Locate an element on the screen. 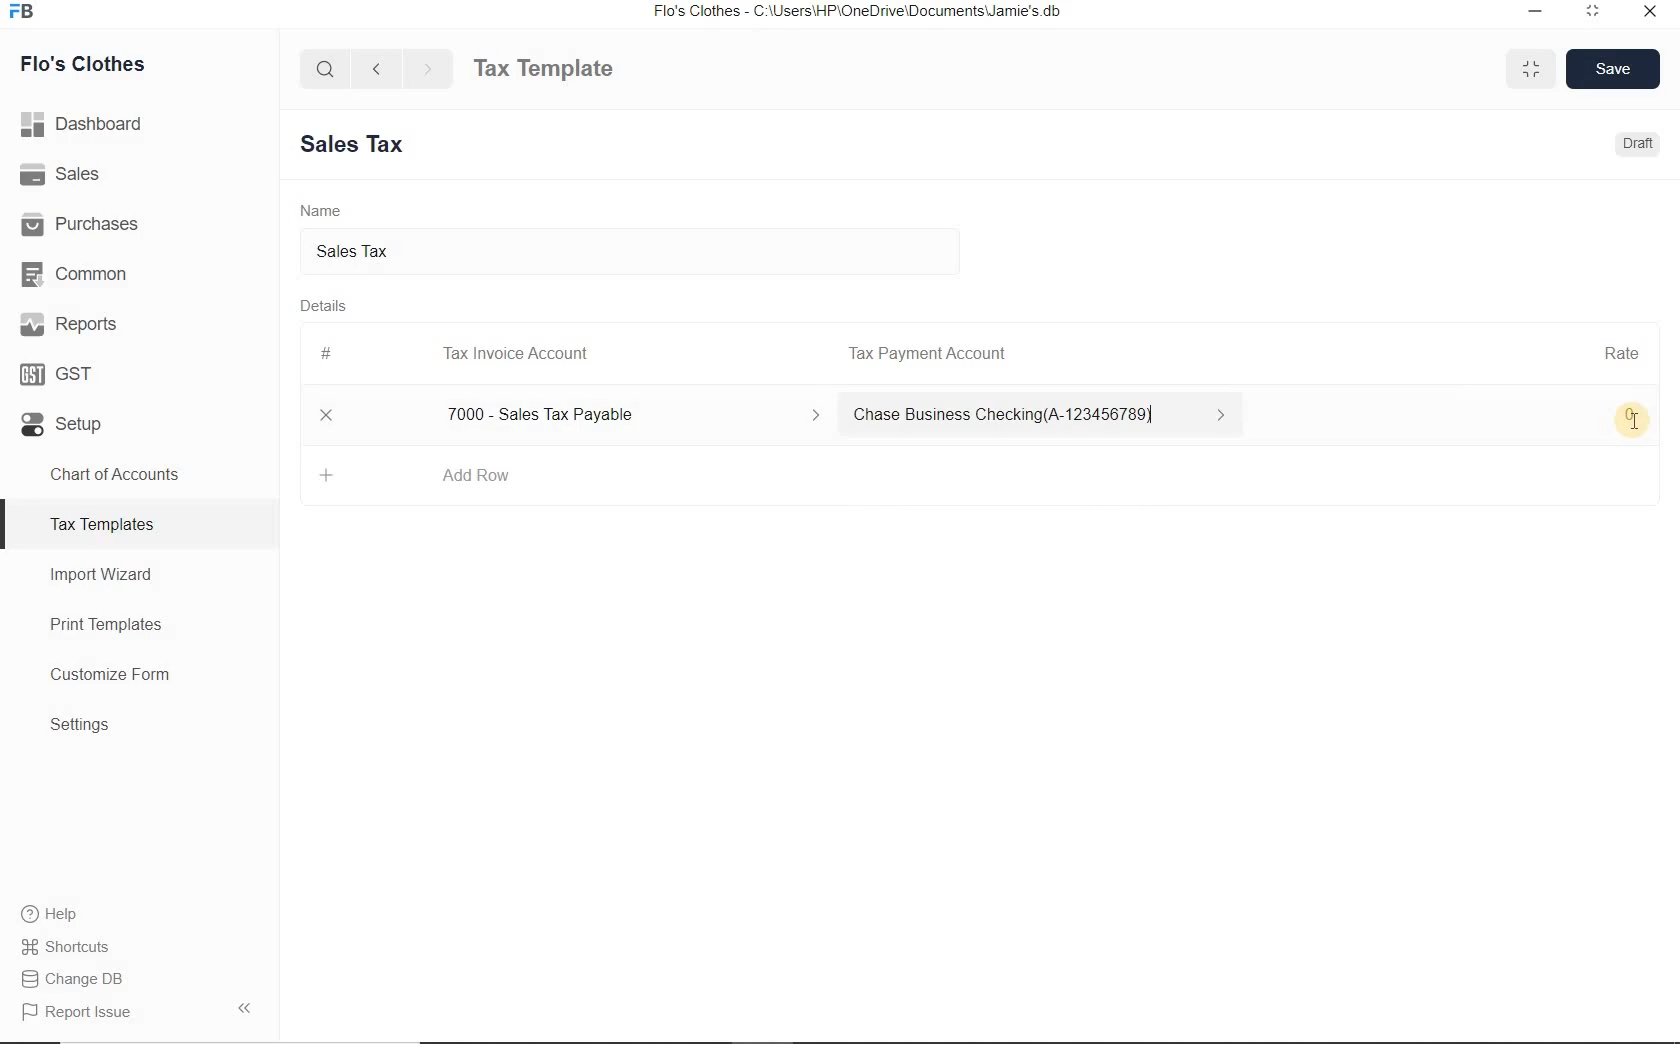 Image resolution: width=1680 pixels, height=1044 pixels. Draft is located at coordinates (1640, 143).